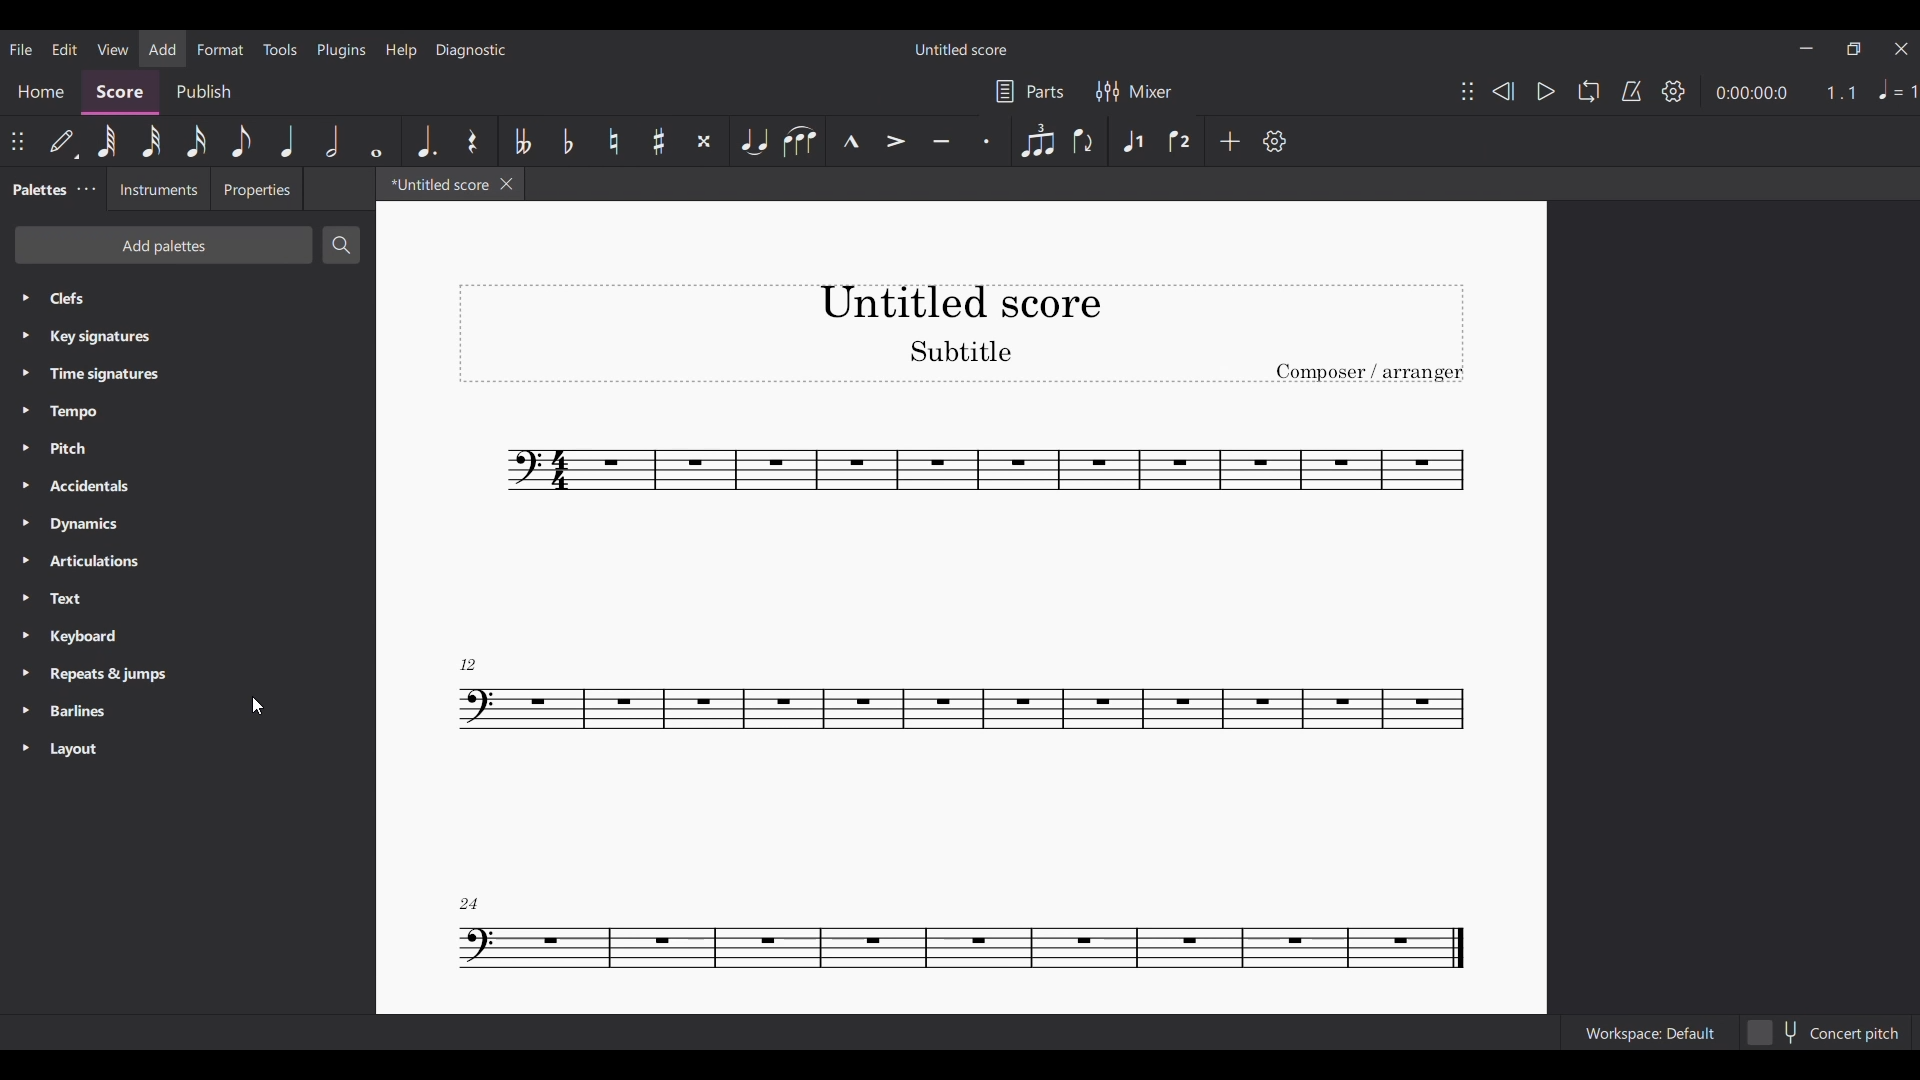  I want to click on 'S, so click(524, 138).